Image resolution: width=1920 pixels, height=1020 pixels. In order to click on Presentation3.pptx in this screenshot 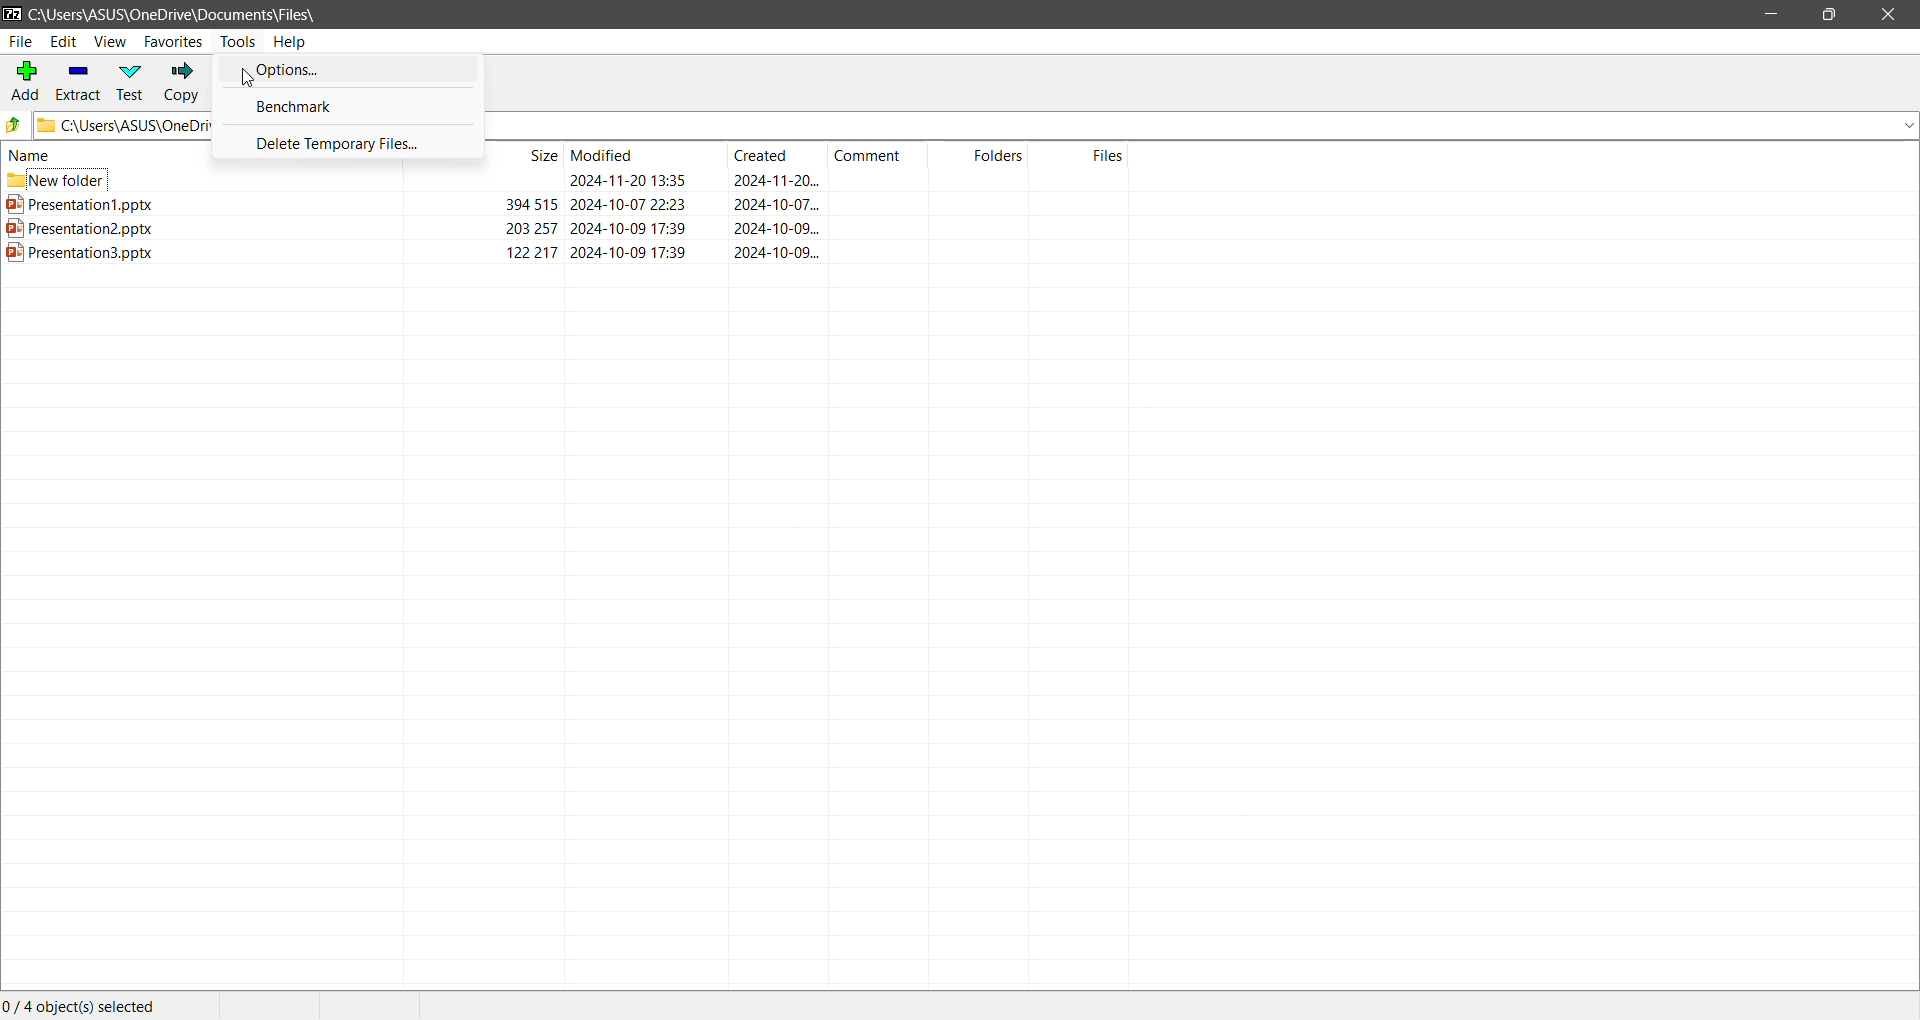, I will do `click(578, 257)`.